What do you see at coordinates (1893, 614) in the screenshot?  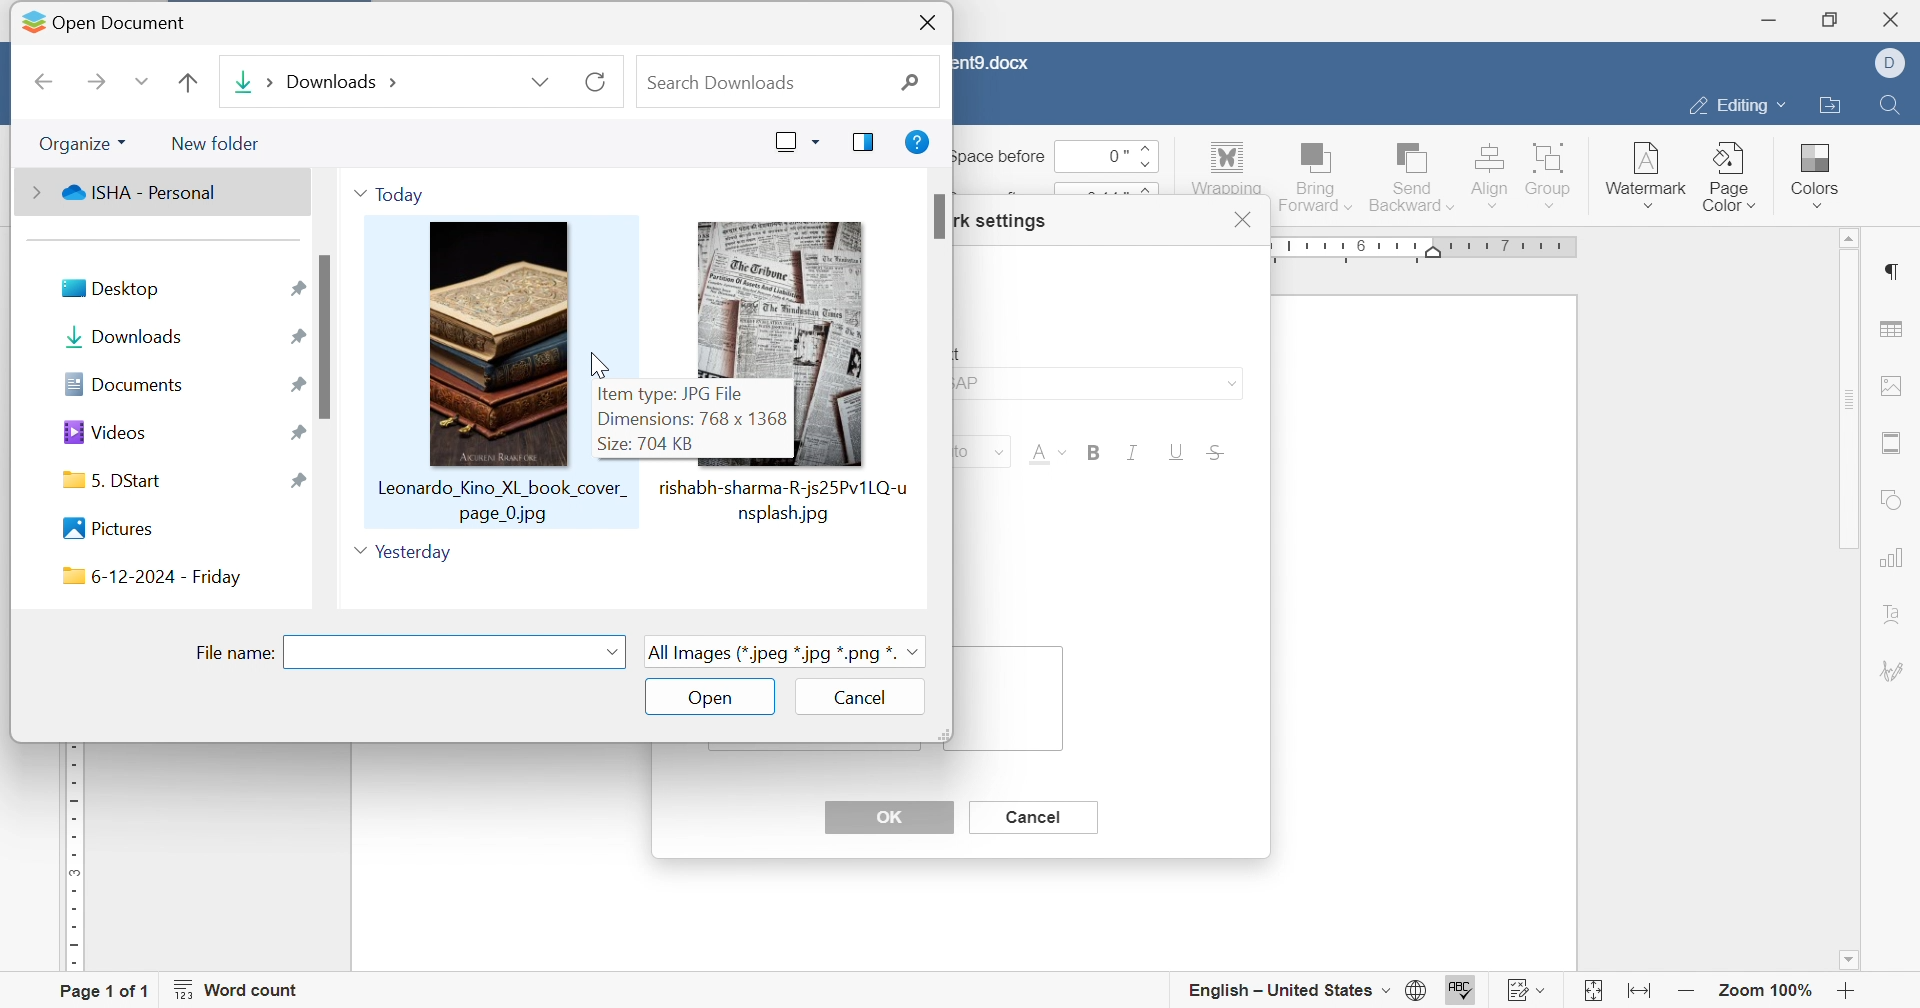 I see `text art settigns` at bounding box center [1893, 614].